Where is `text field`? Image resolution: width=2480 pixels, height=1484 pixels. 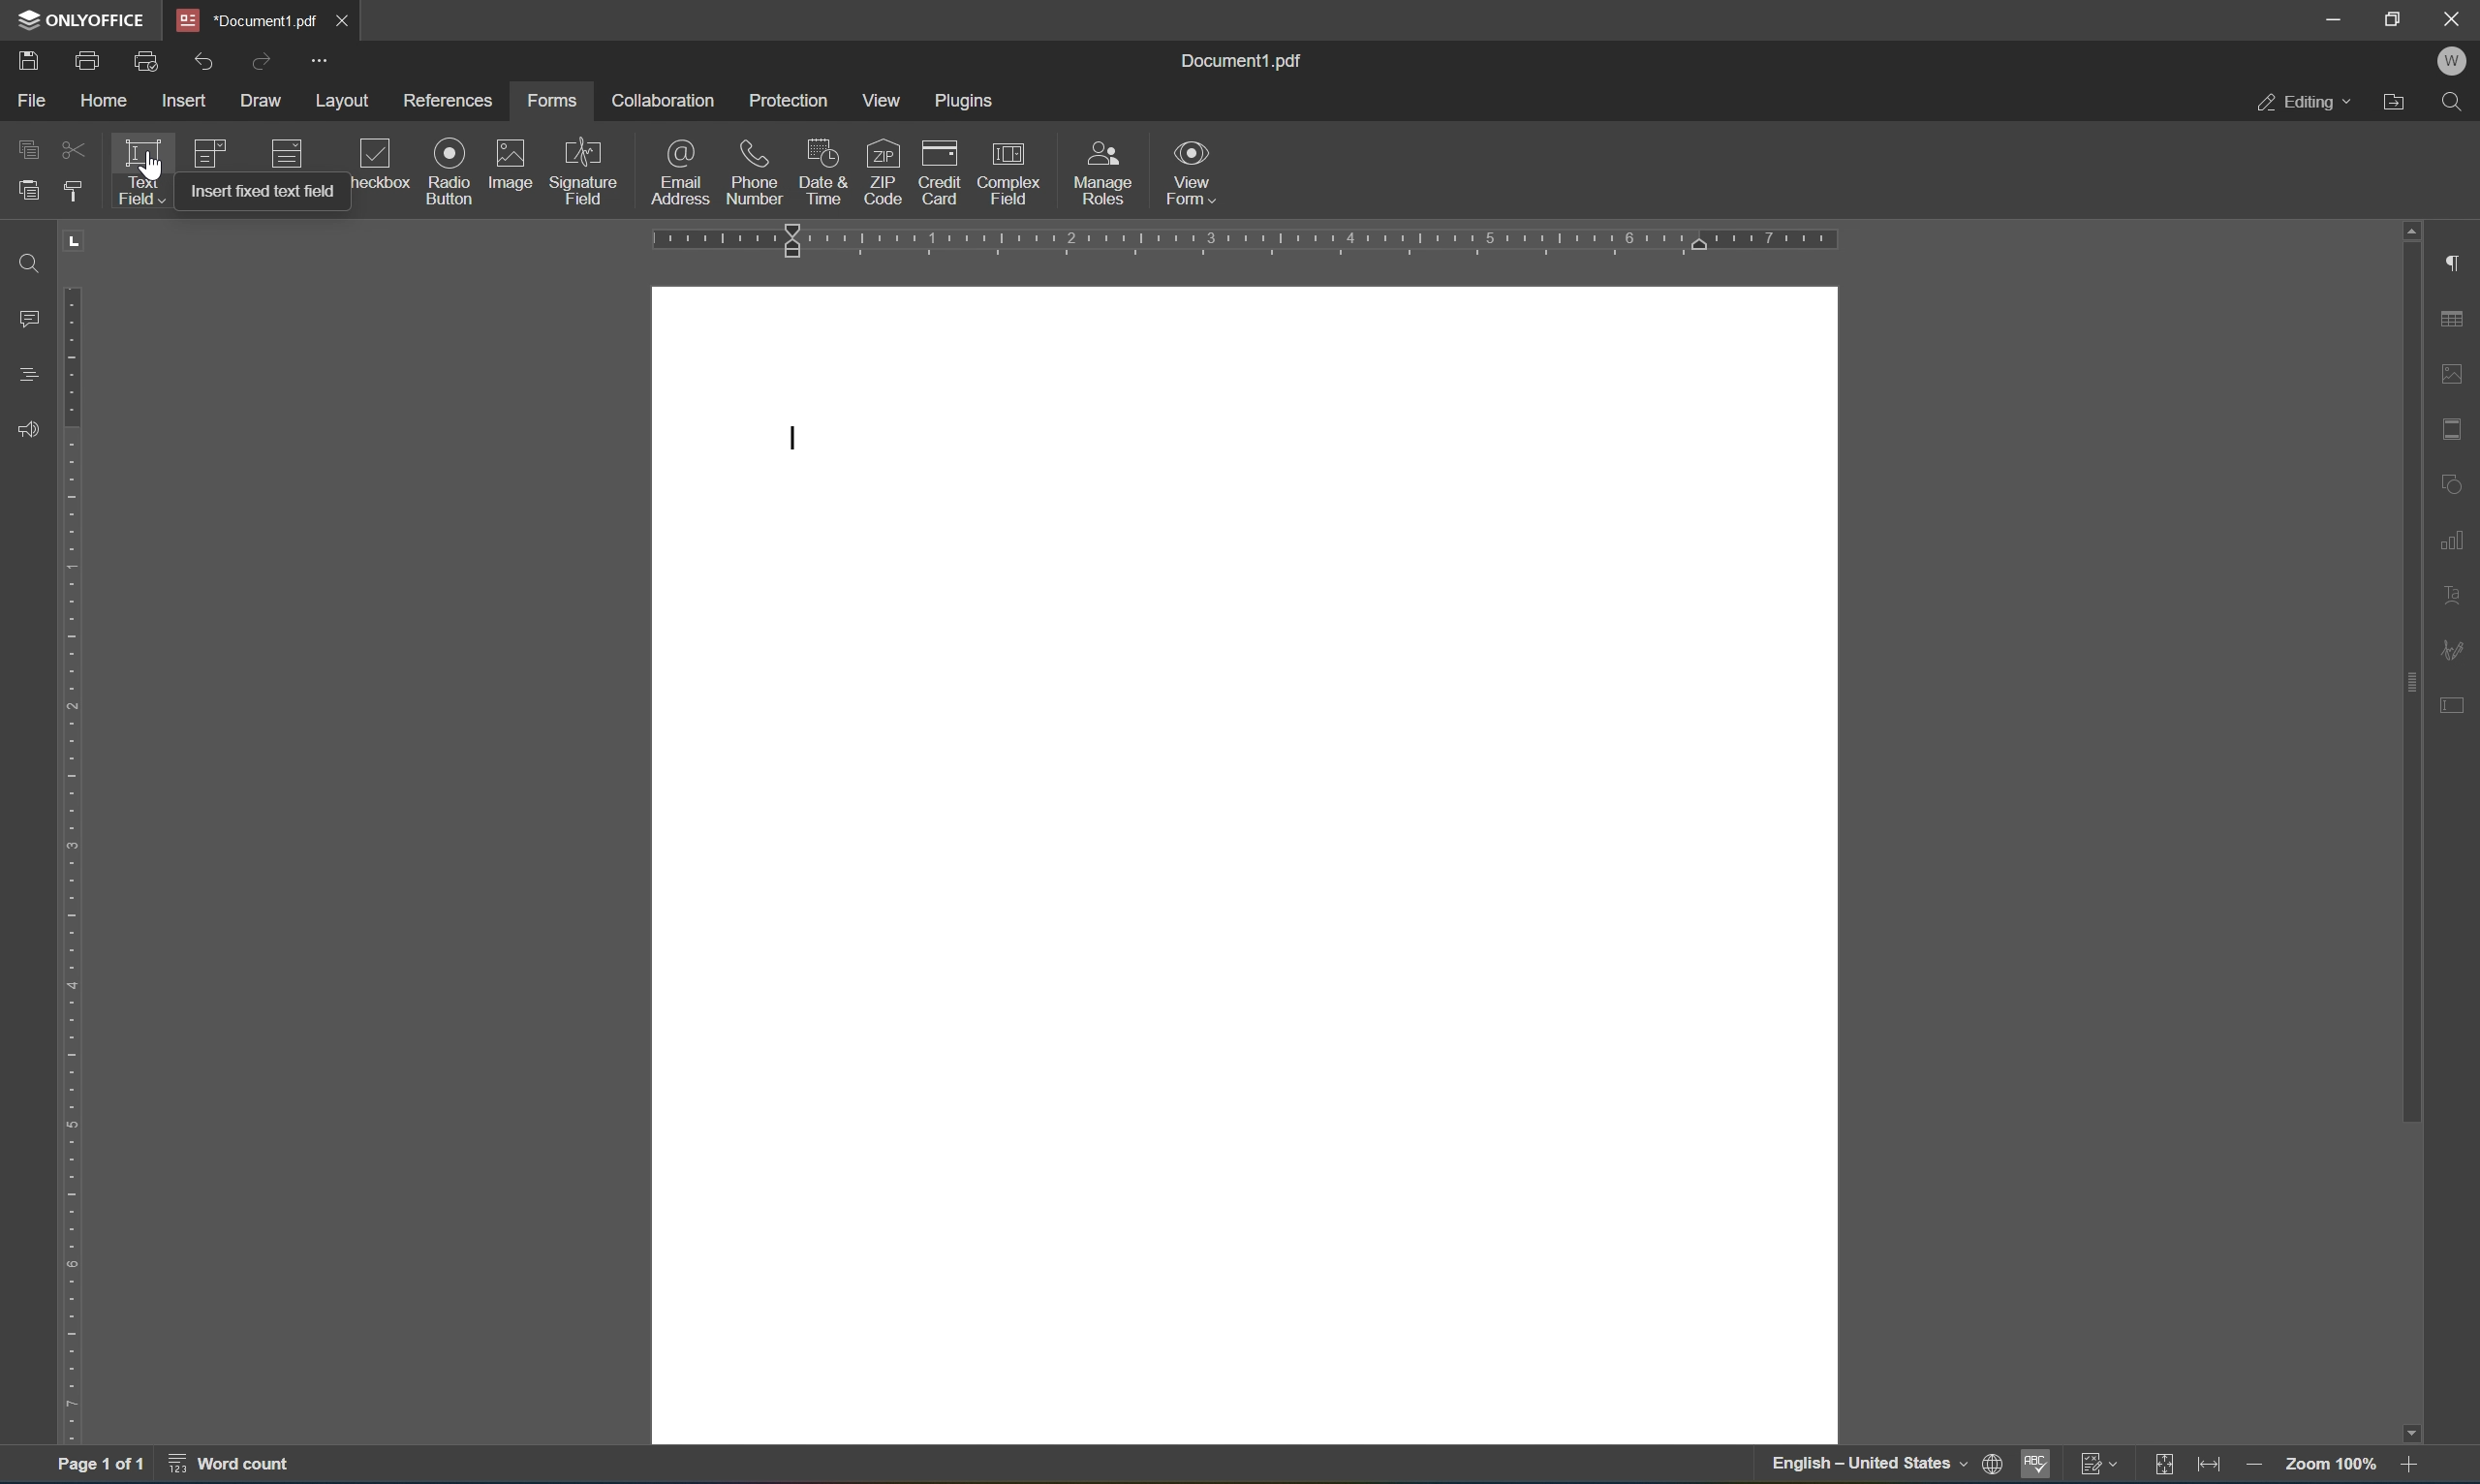
text field is located at coordinates (139, 170).